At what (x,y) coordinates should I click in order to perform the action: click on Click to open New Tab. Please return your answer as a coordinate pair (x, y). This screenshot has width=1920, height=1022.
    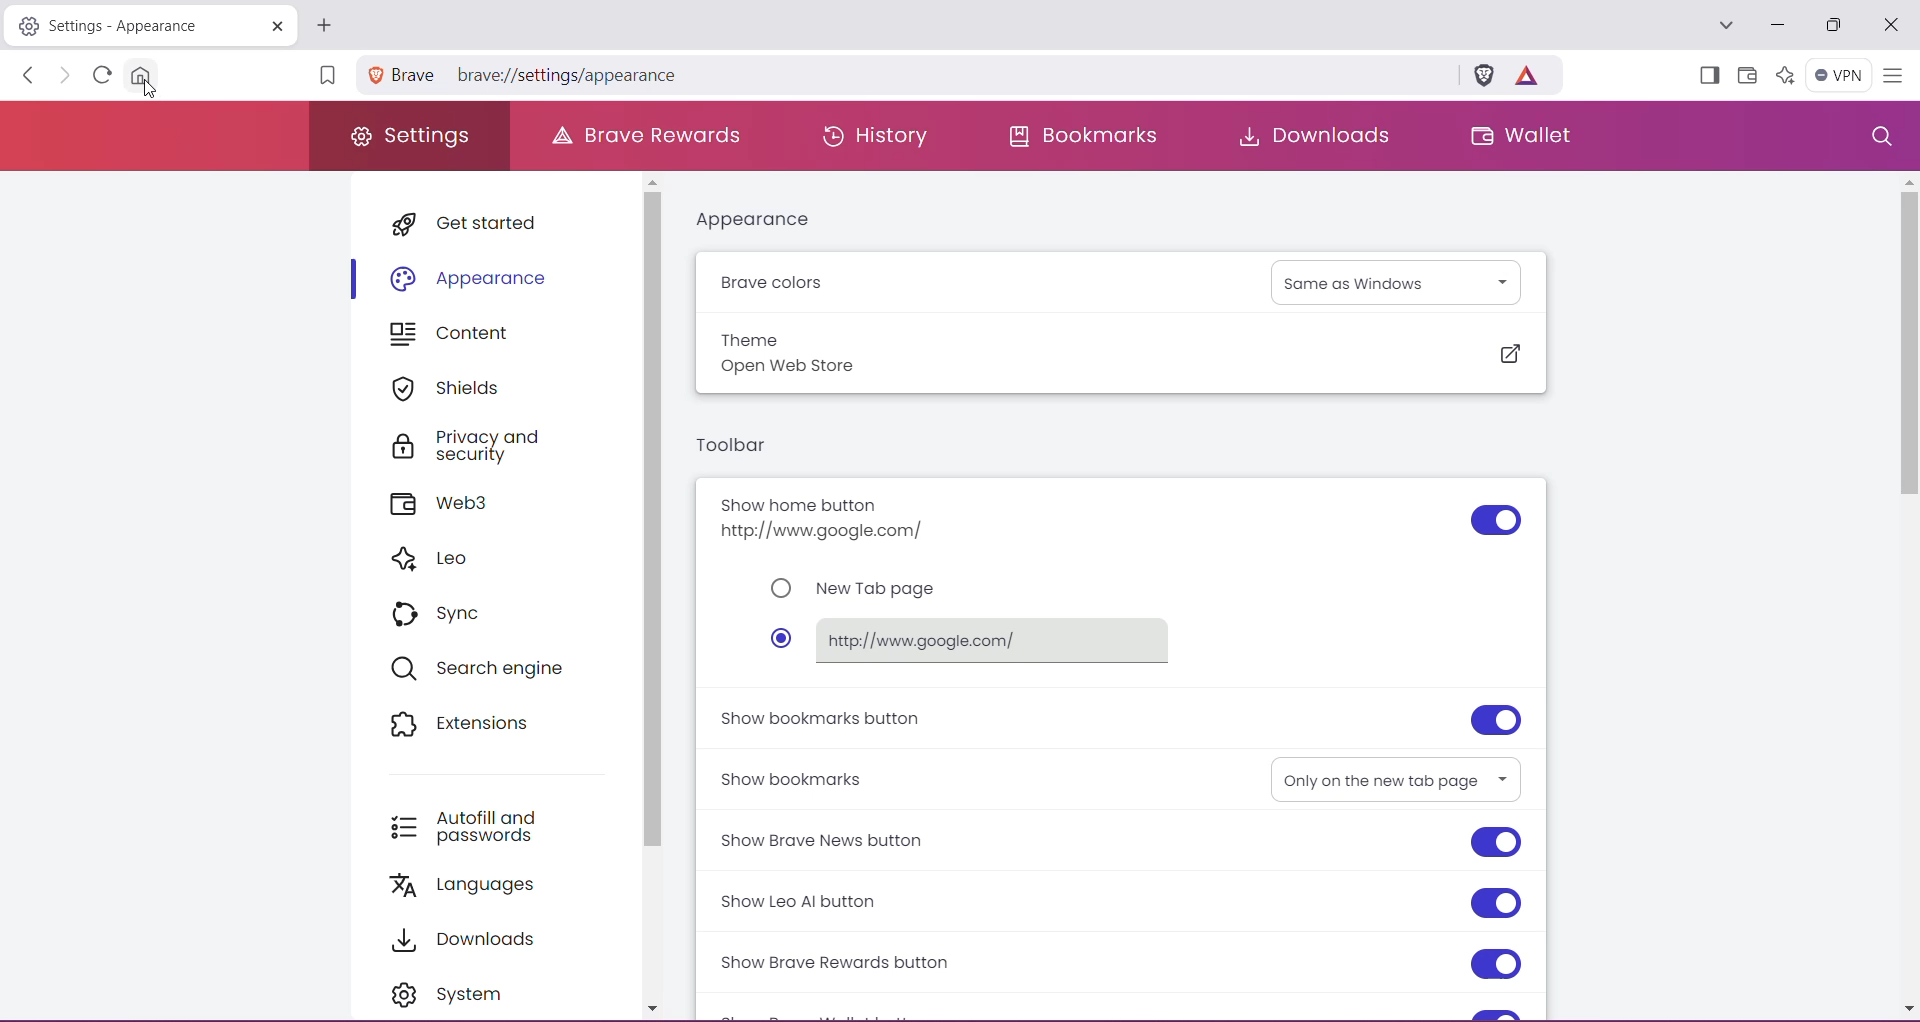
    Looking at the image, I should click on (324, 25).